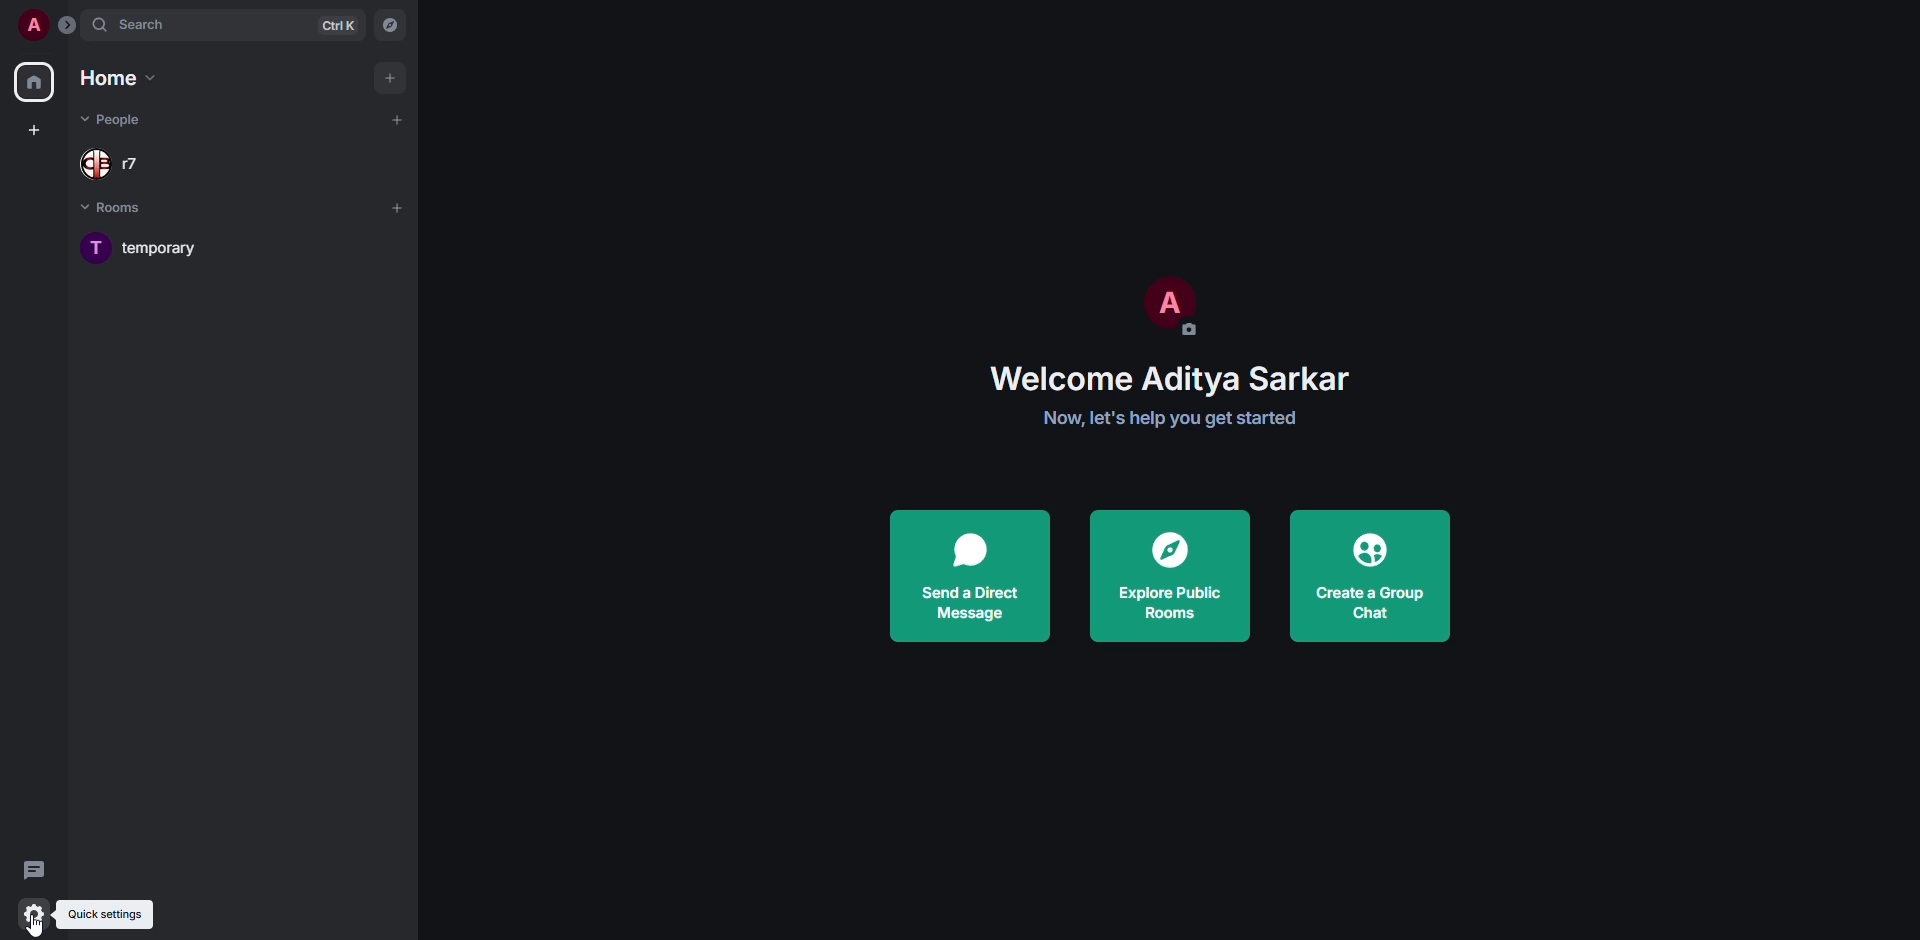 Image resolution: width=1920 pixels, height=940 pixels. What do you see at coordinates (397, 118) in the screenshot?
I see `add` at bounding box center [397, 118].